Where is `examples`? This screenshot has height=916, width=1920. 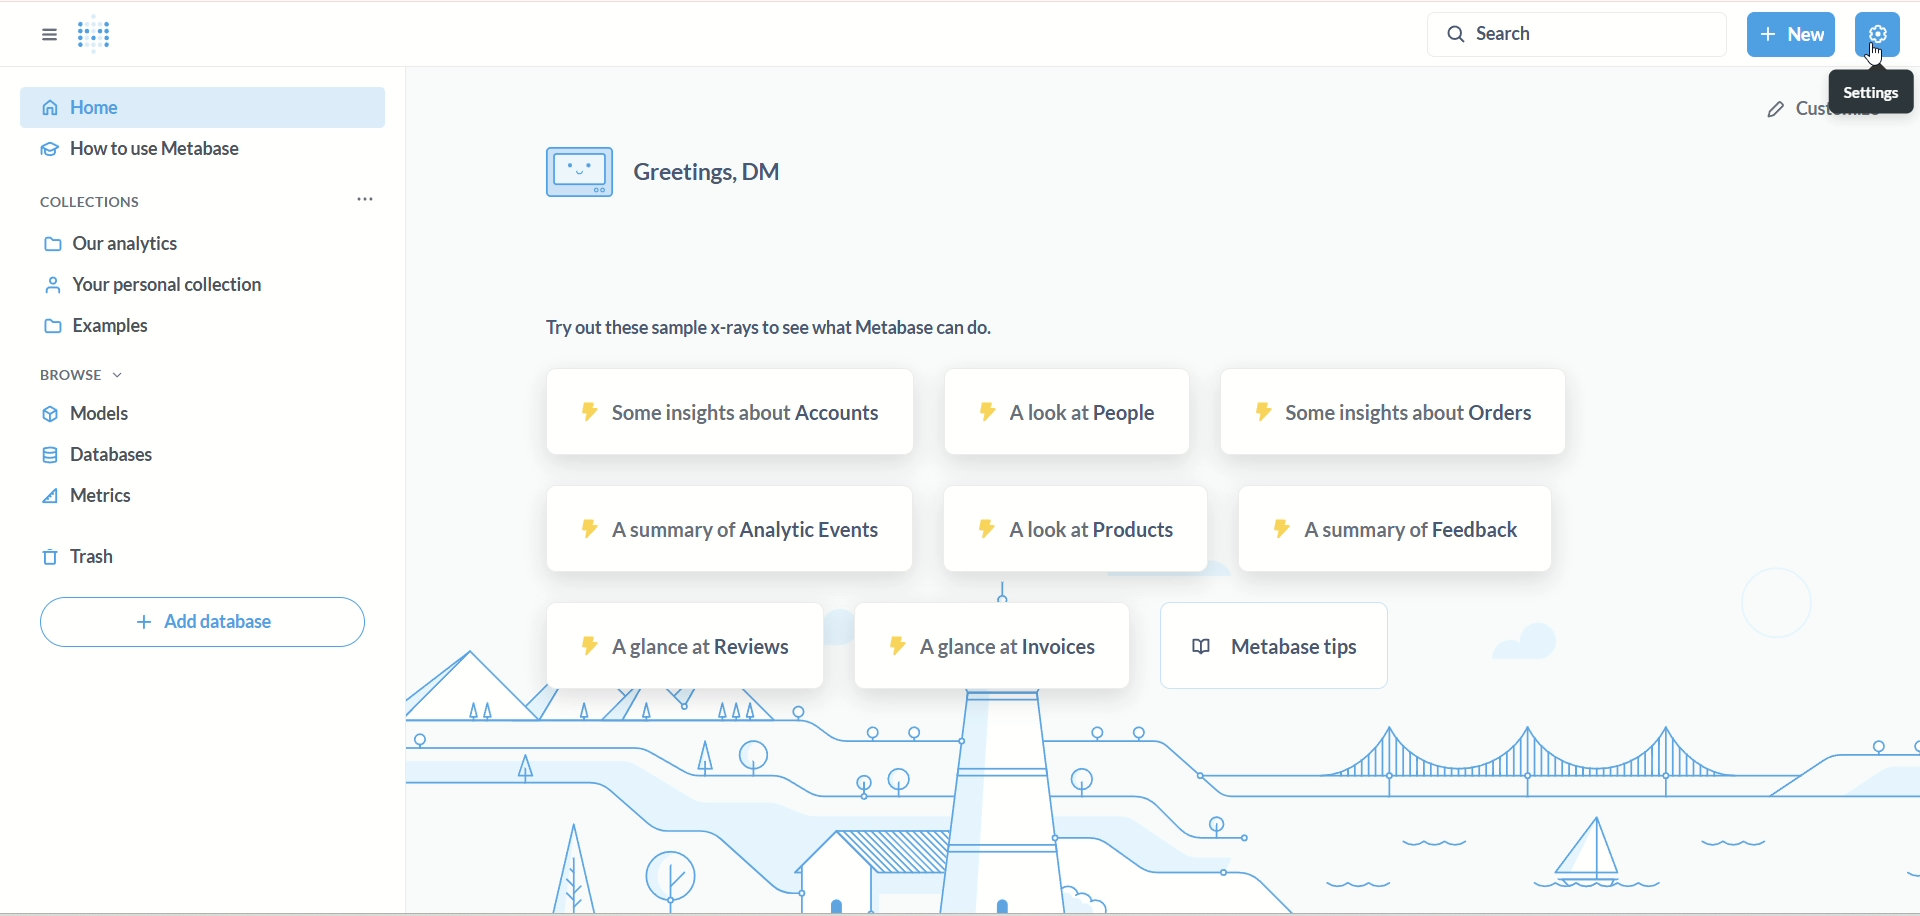 examples is located at coordinates (95, 330).